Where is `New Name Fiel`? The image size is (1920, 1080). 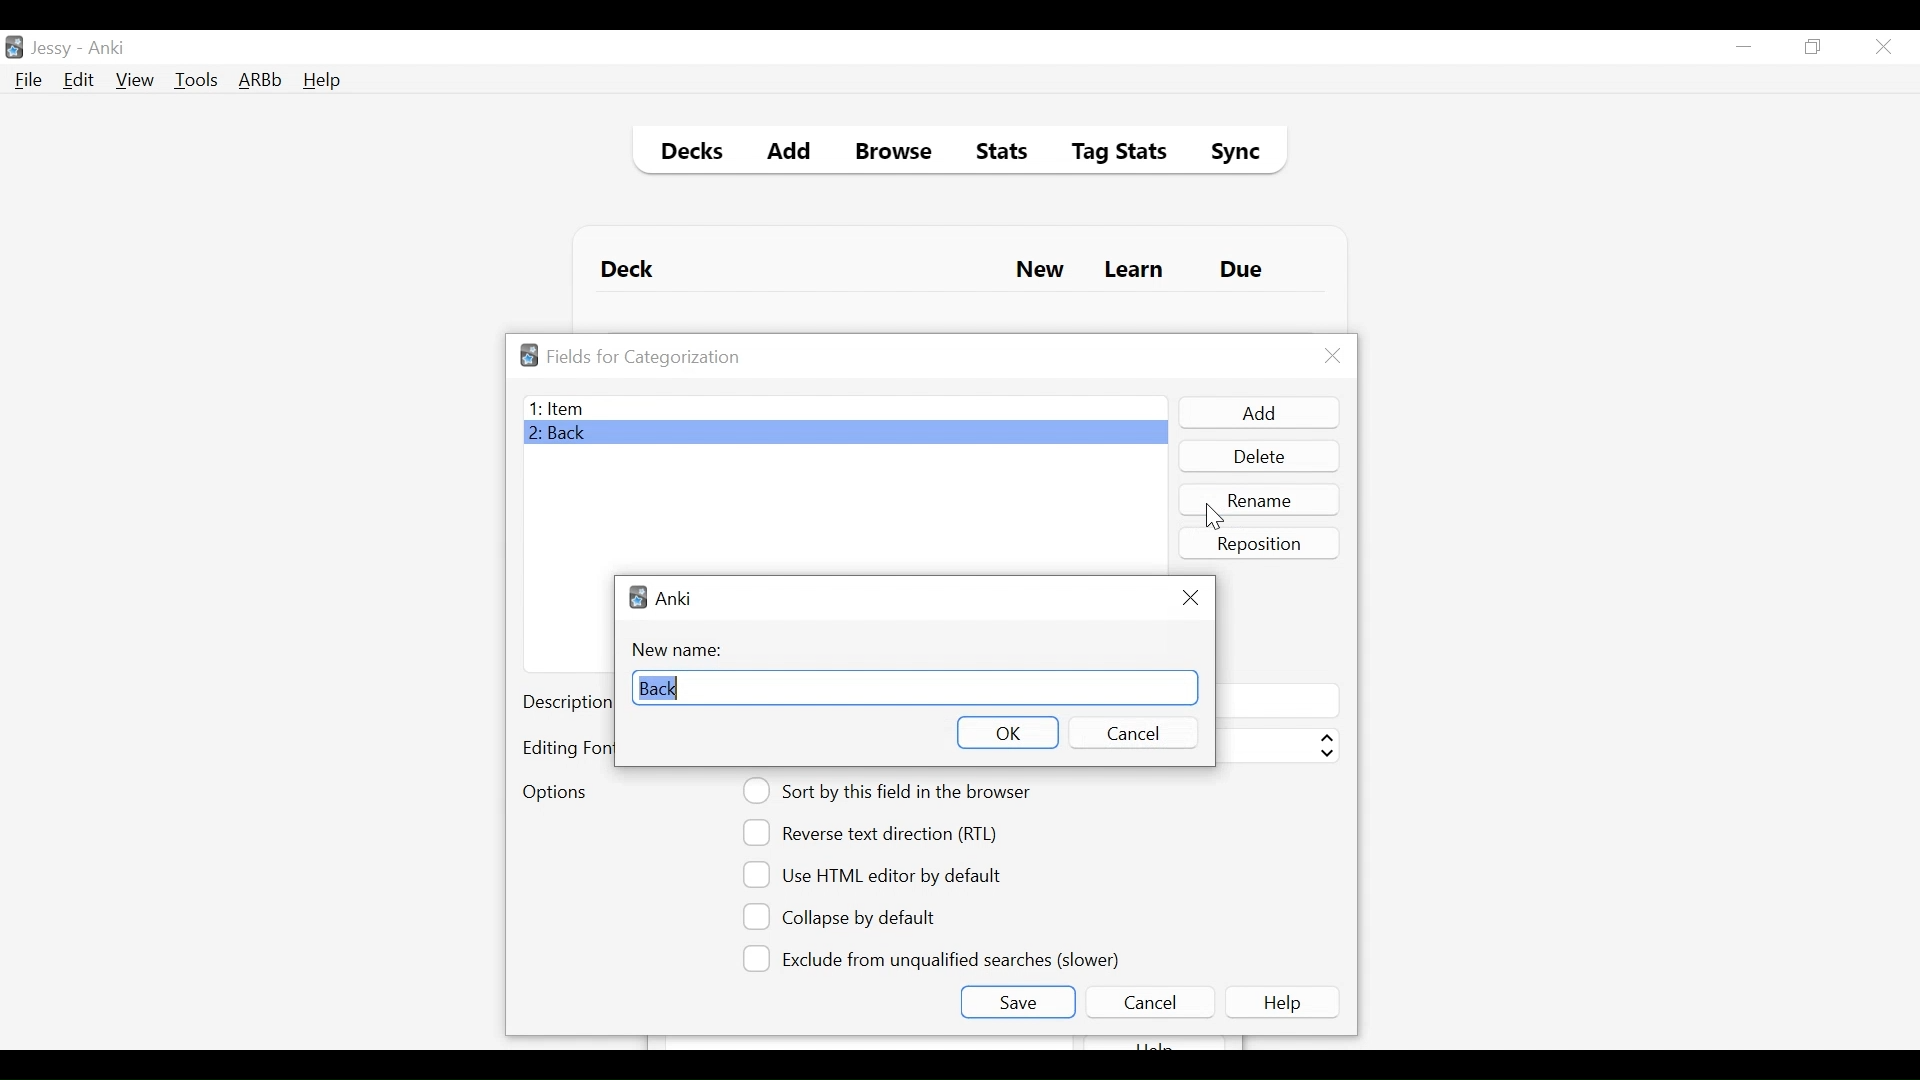 New Name Fiel is located at coordinates (914, 688).